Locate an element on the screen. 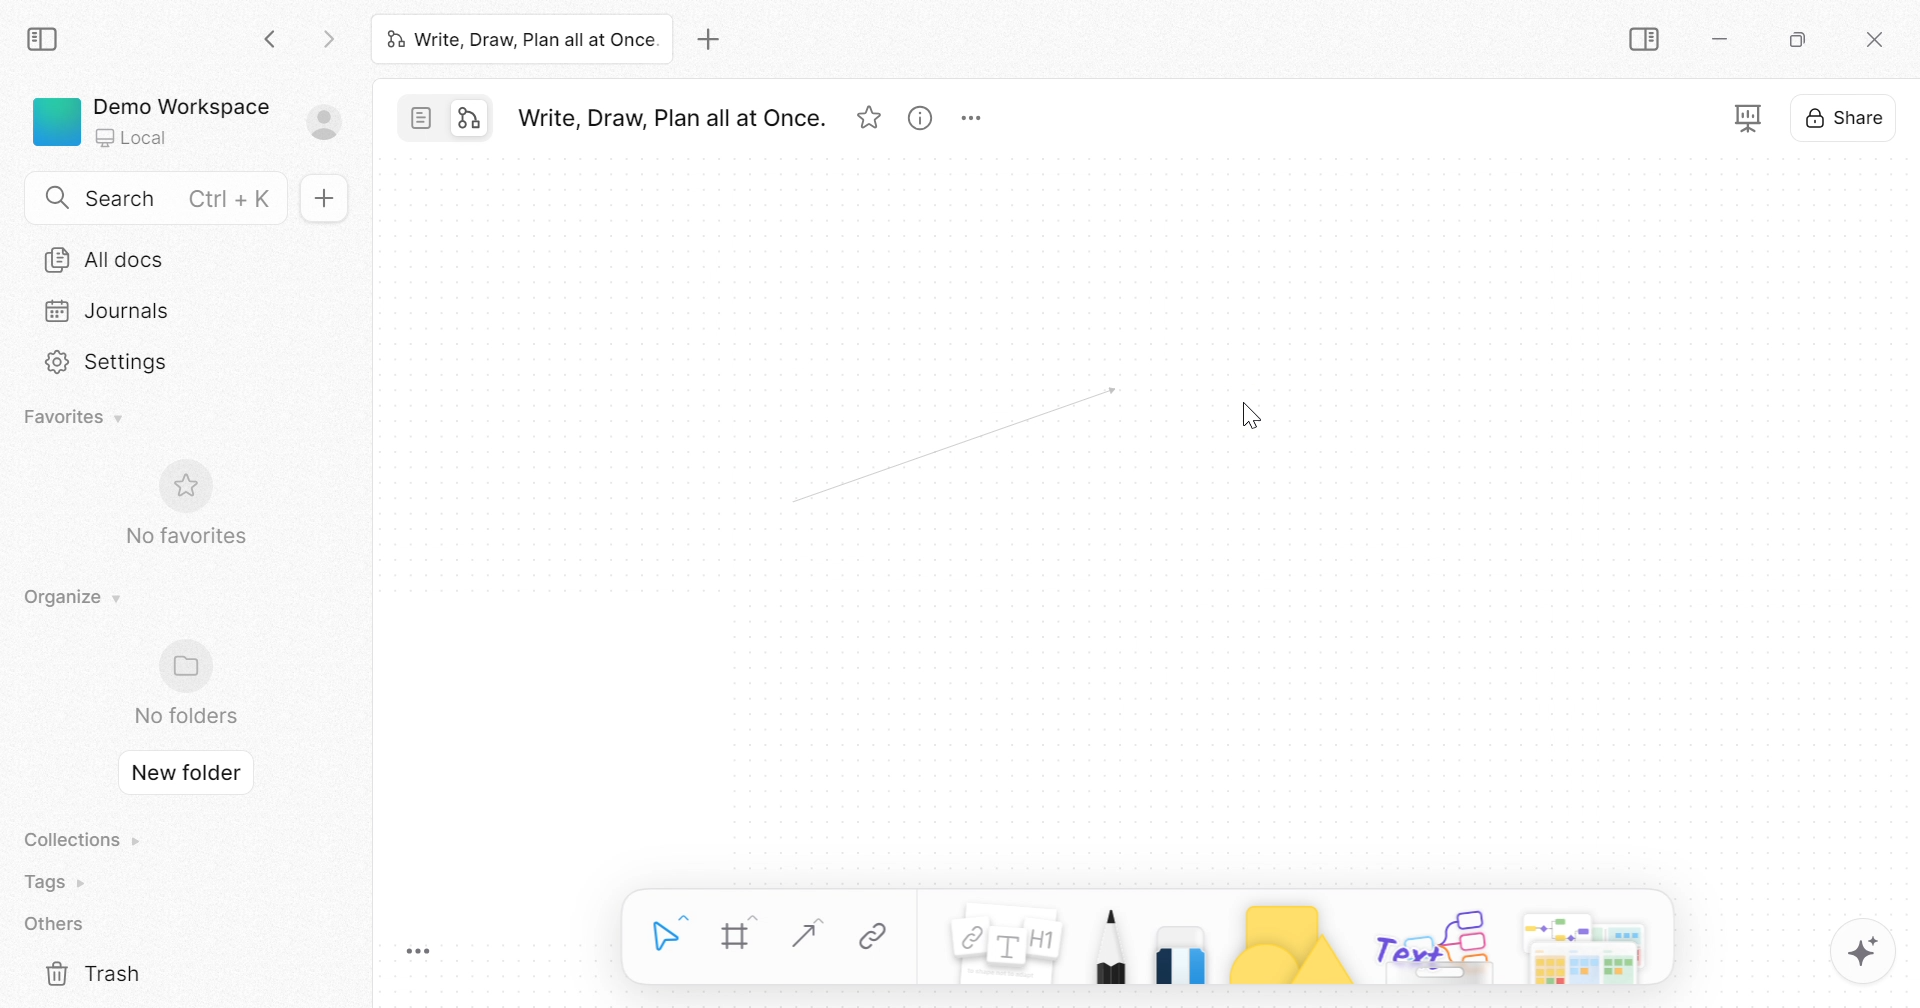 Image resolution: width=1920 pixels, height=1008 pixels. No favorites is located at coordinates (183, 536).